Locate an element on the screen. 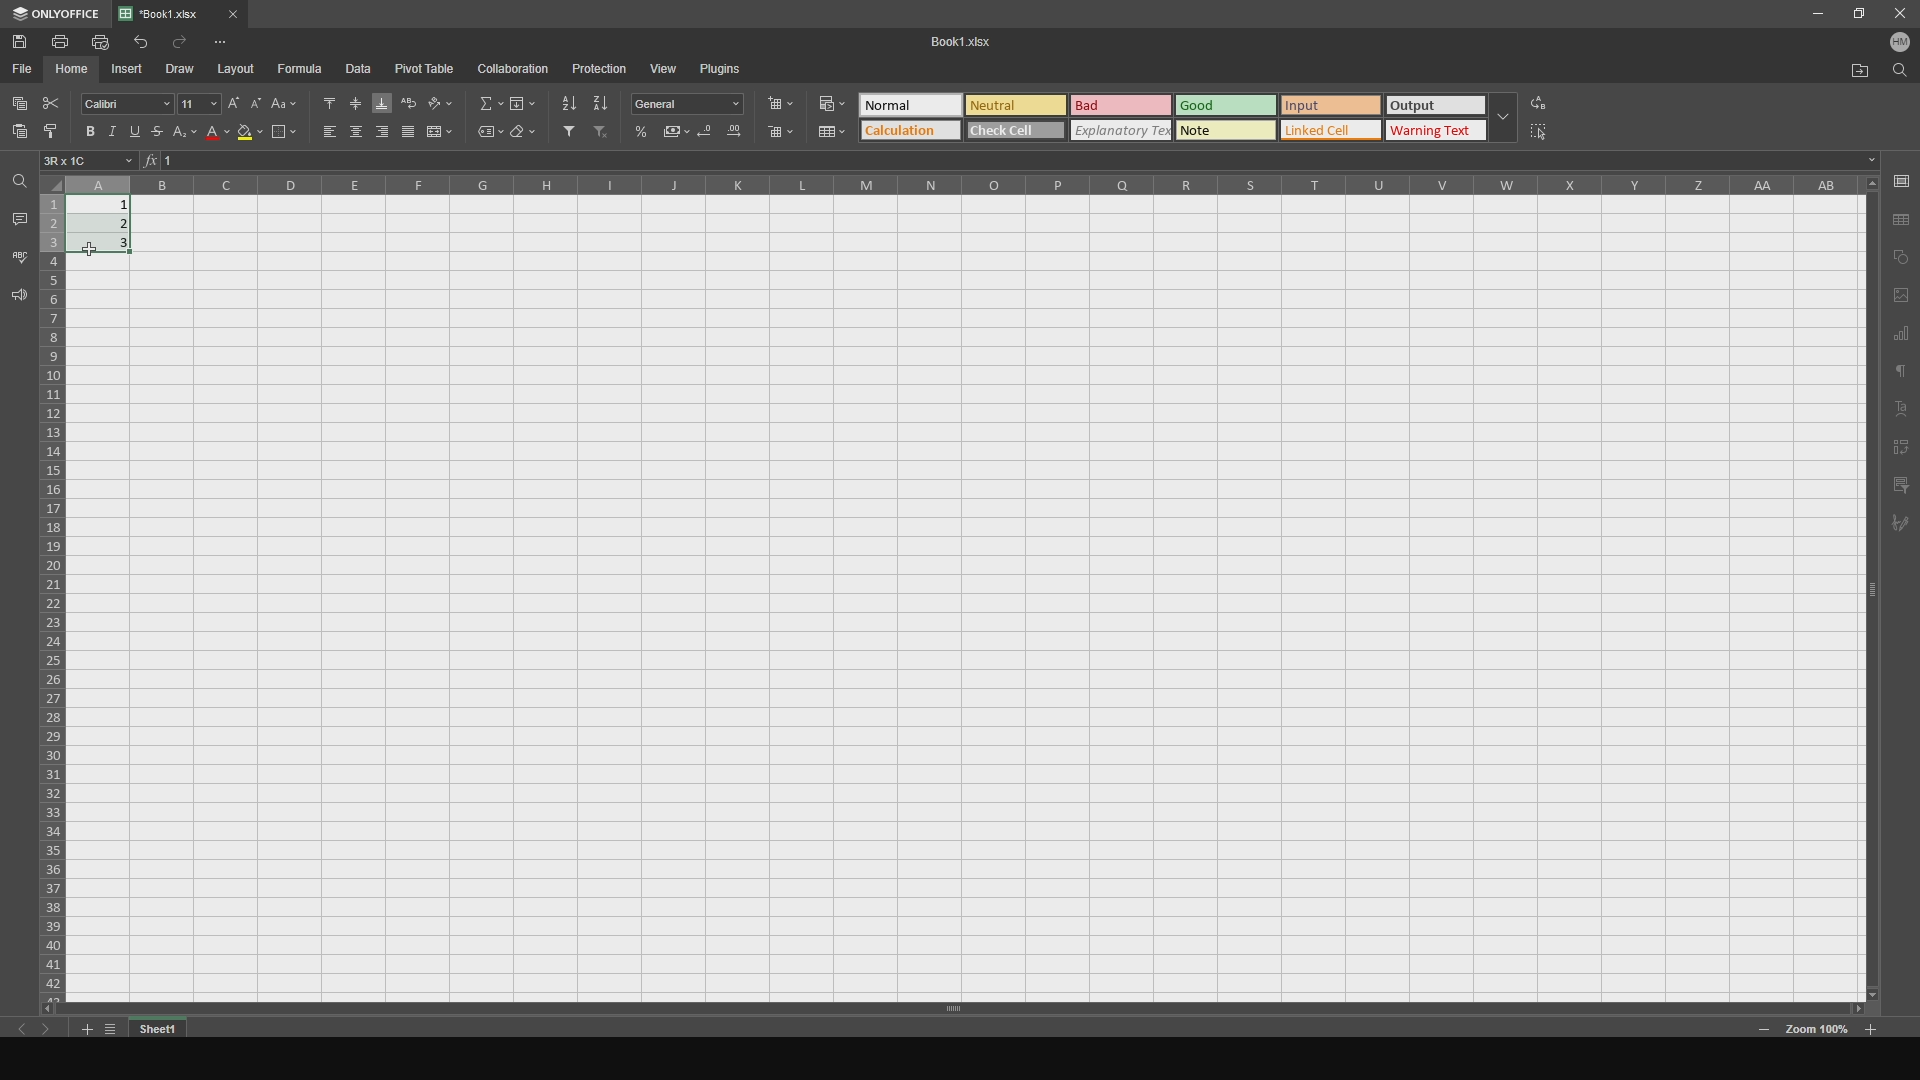 The image size is (1920, 1080). draw is located at coordinates (186, 68).